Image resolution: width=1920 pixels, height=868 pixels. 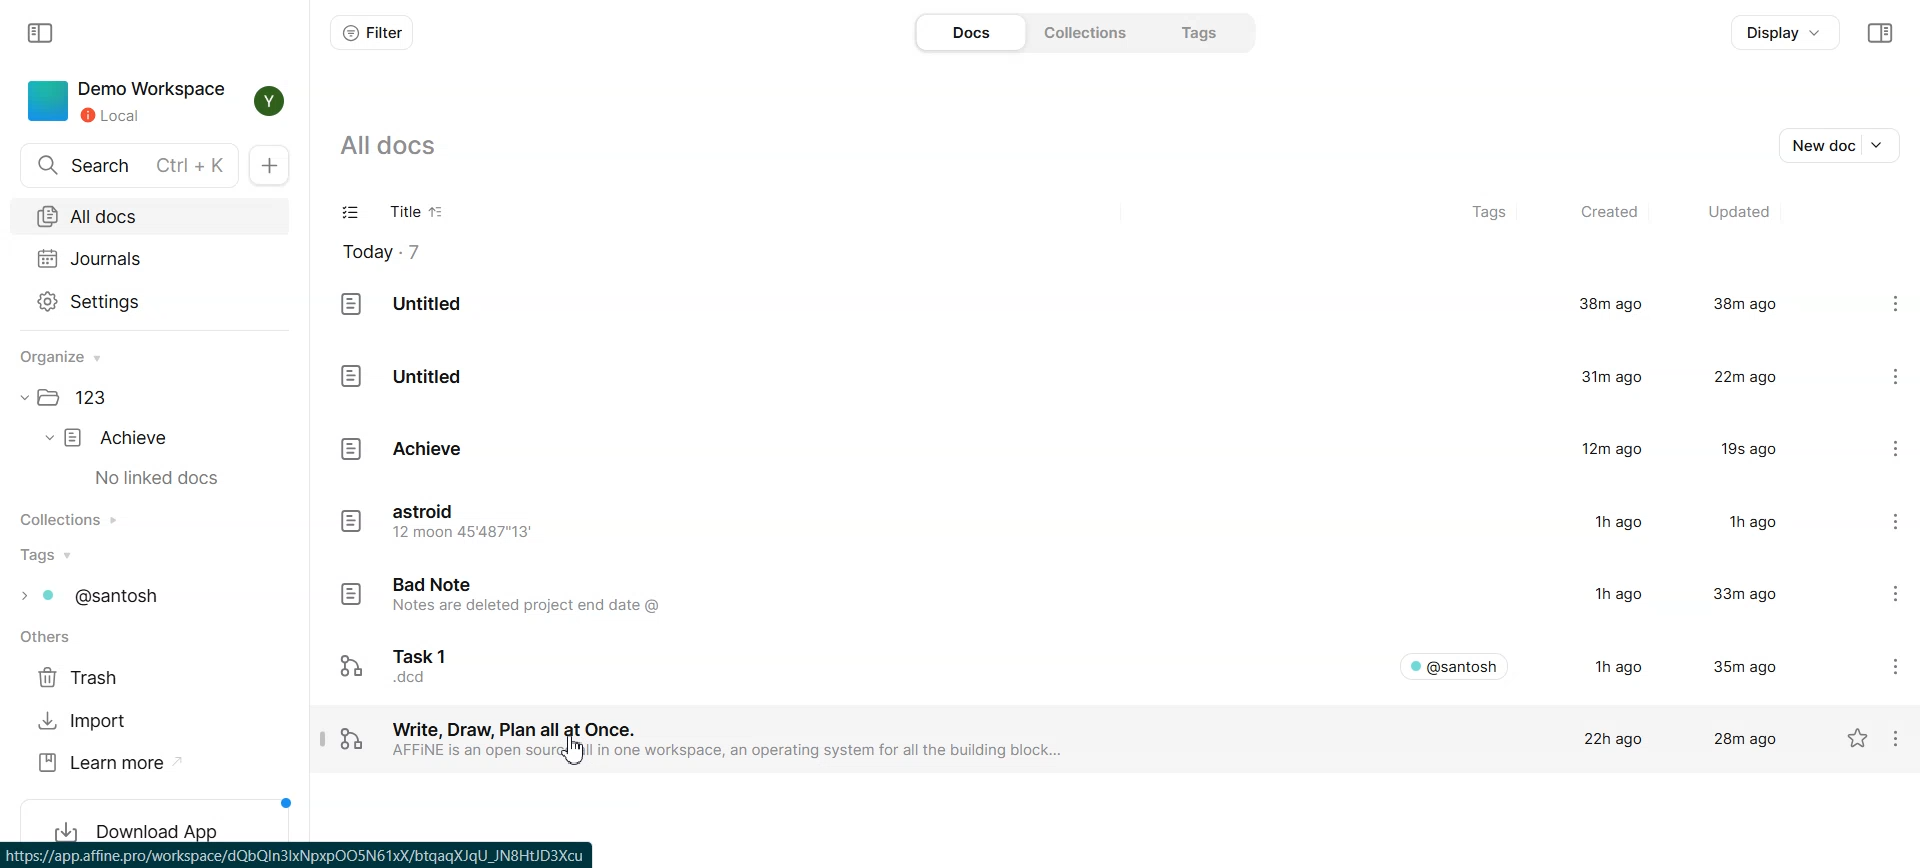 What do you see at coordinates (438, 213) in the screenshot?
I see `Sort` at bounding box center [438, 213].